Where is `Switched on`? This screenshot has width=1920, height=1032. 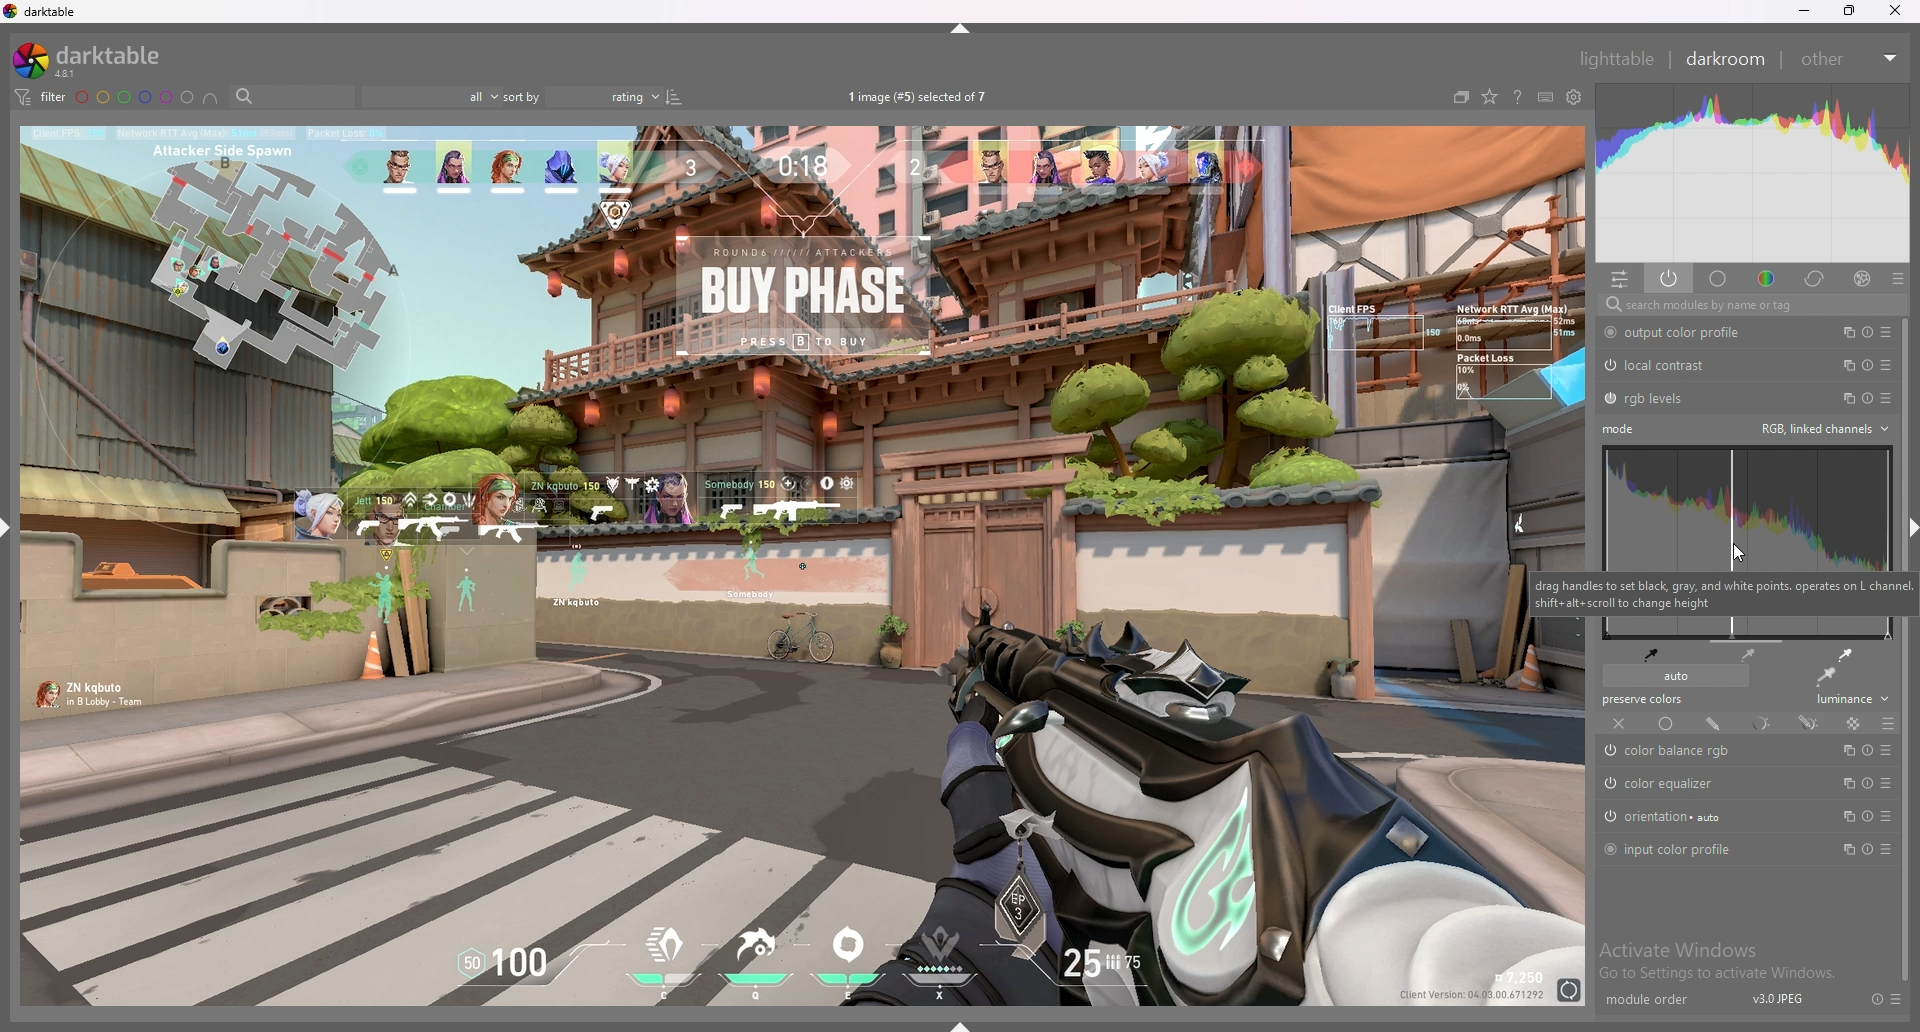
Switched on is located at coordinates (1609, 399).